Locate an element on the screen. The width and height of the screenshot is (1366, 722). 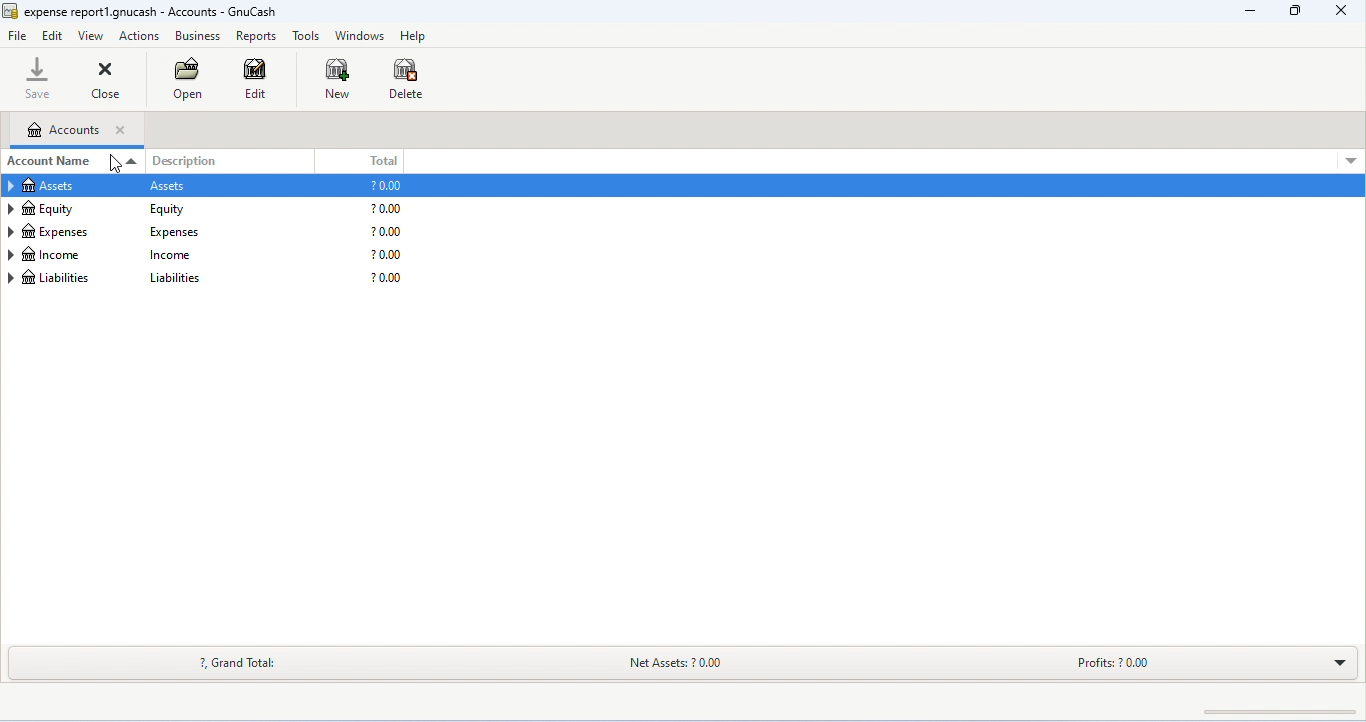
edit is located at coordinates (52, 36).